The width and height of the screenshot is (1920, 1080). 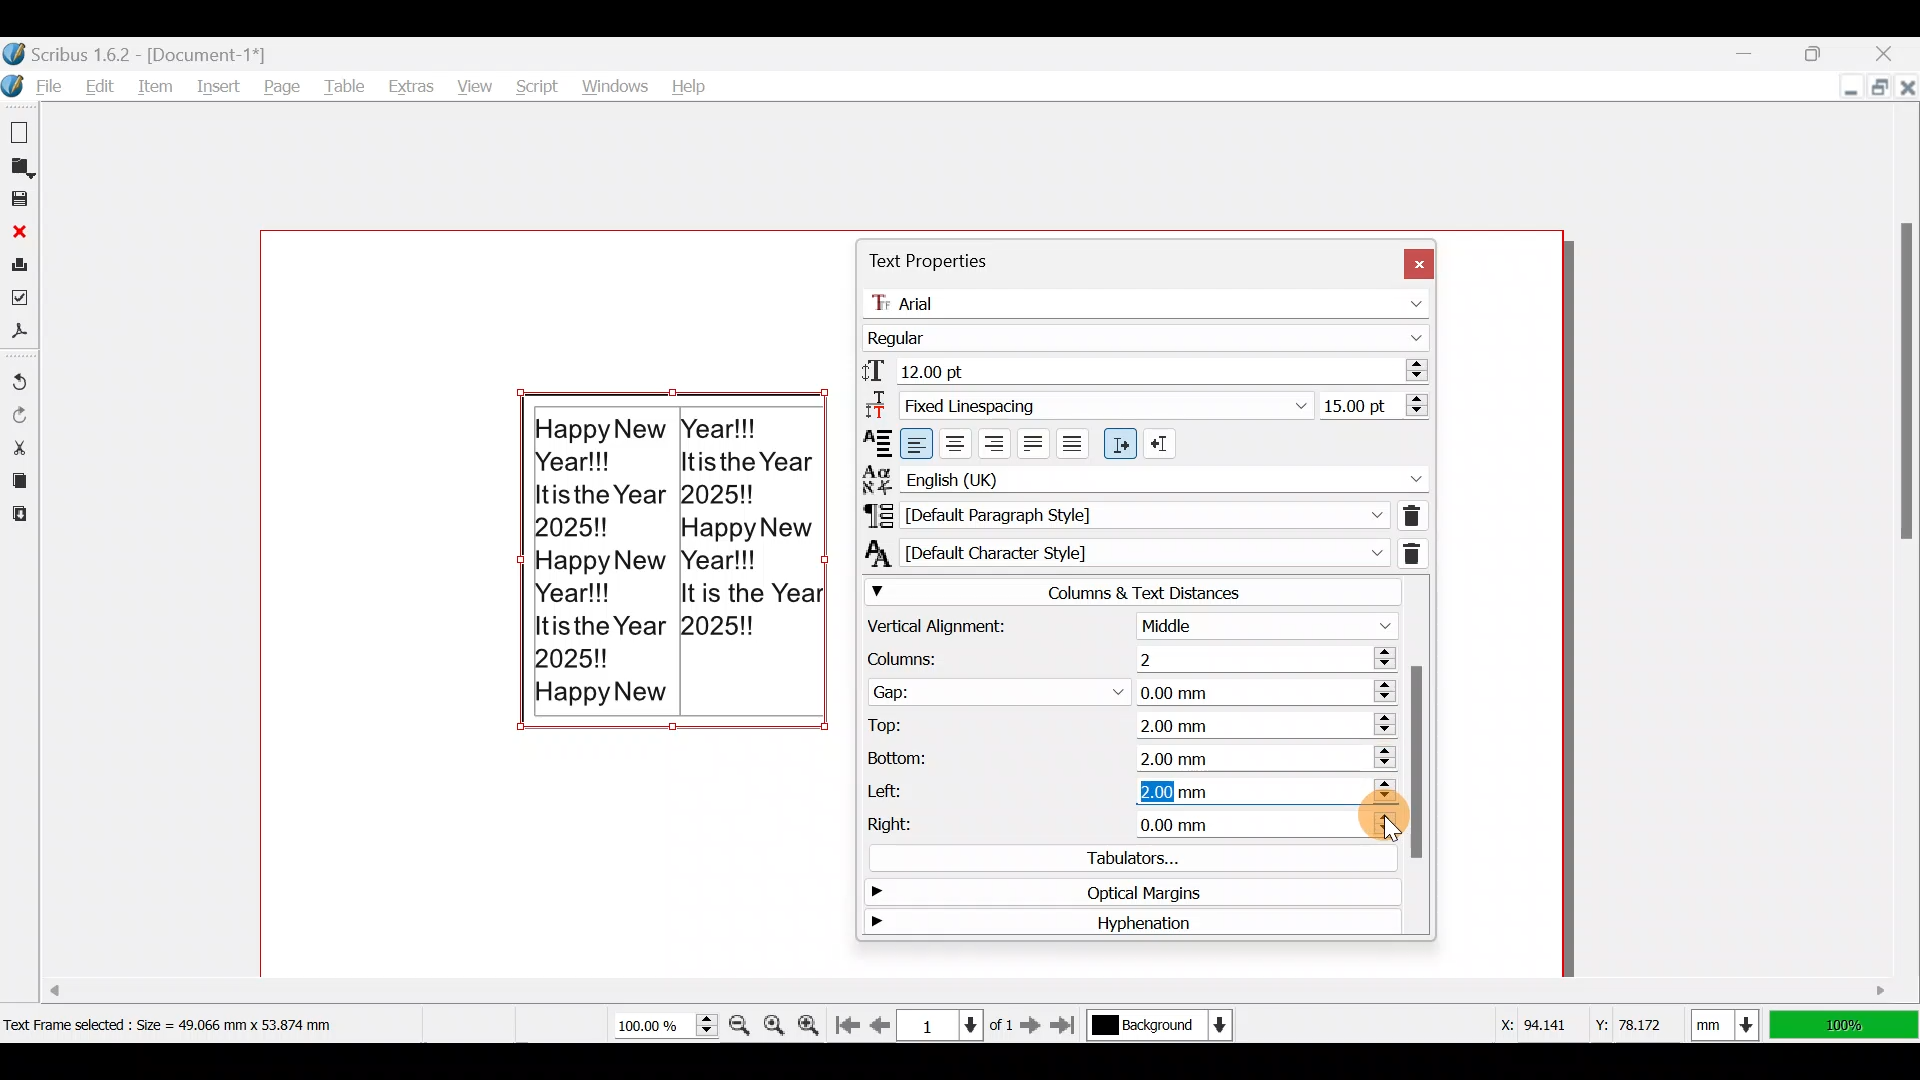 What do you see at coordinates (1128, 626) in the screenshot?
I see `Vertical alignment` at bounding box center [1128, 626].